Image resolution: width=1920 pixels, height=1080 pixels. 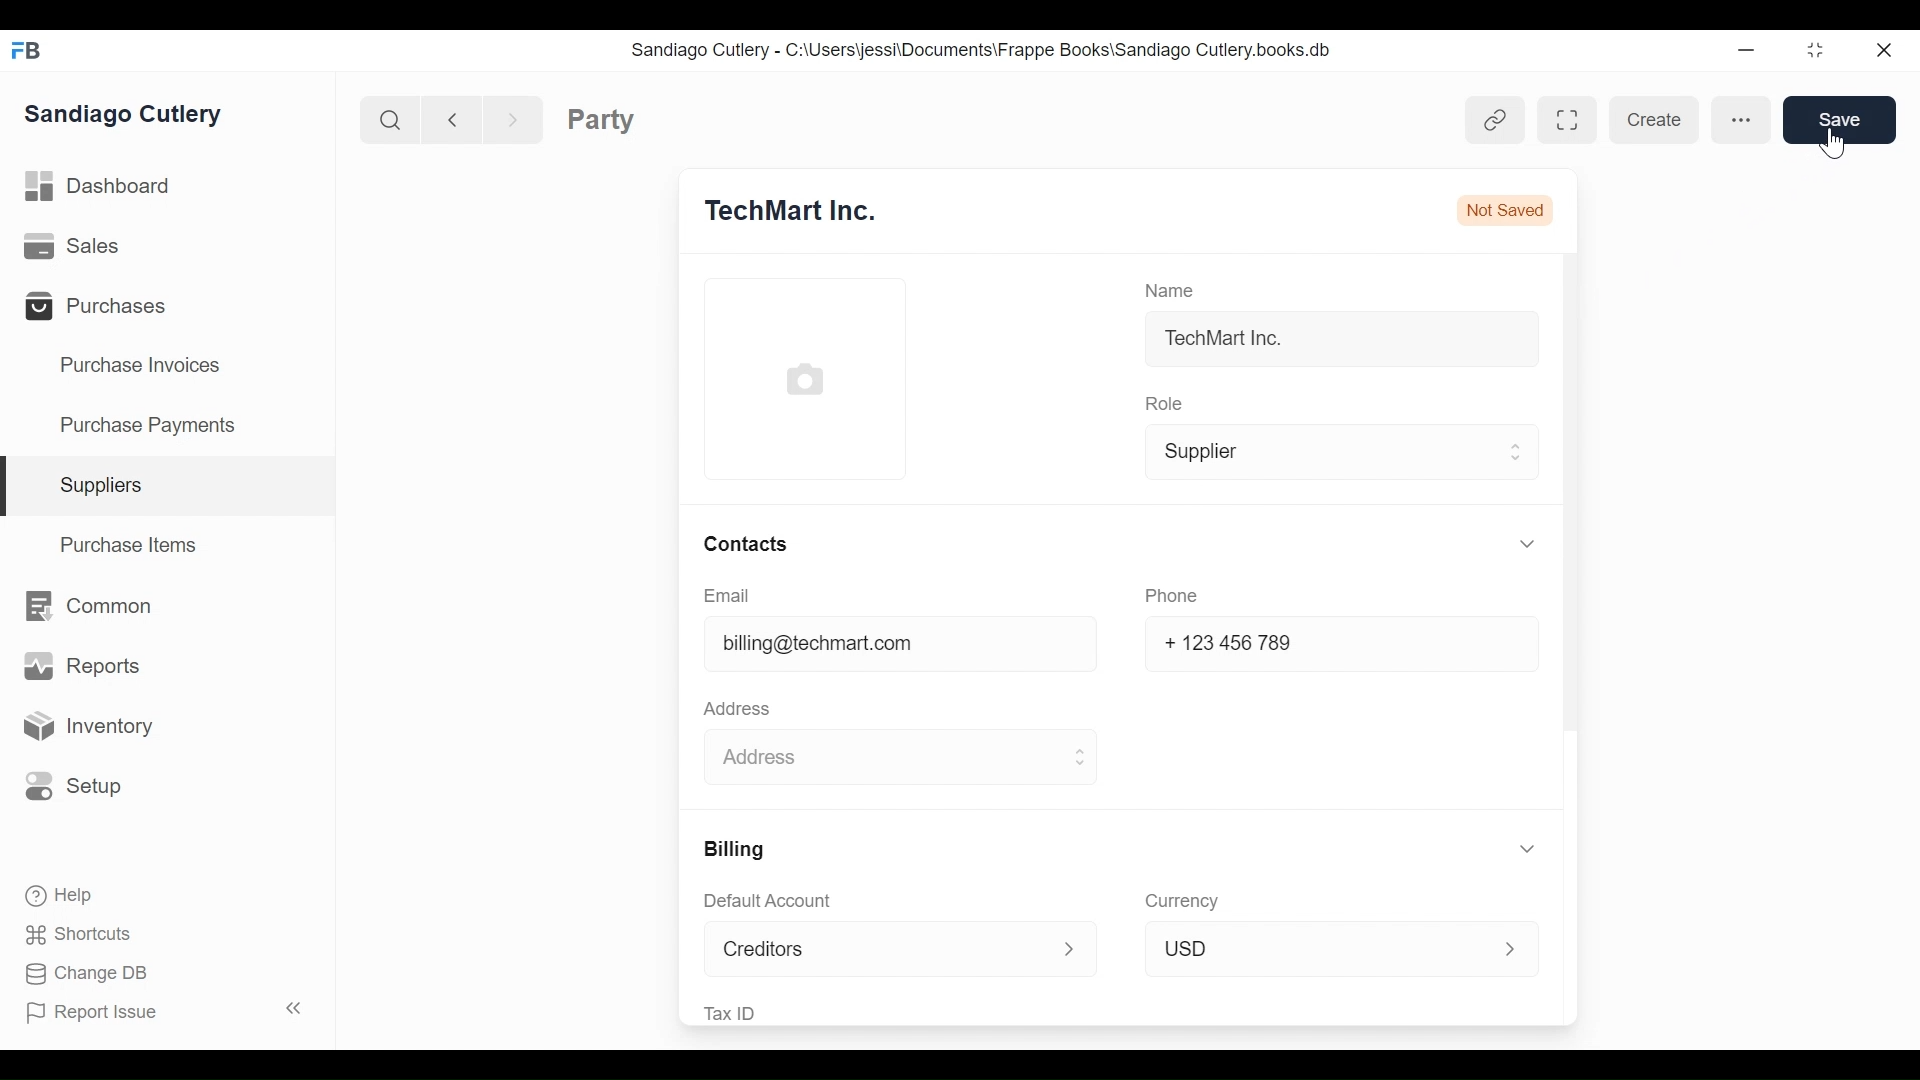 I want to click on Sandiago Cutlery, so click(x=130, y=116).